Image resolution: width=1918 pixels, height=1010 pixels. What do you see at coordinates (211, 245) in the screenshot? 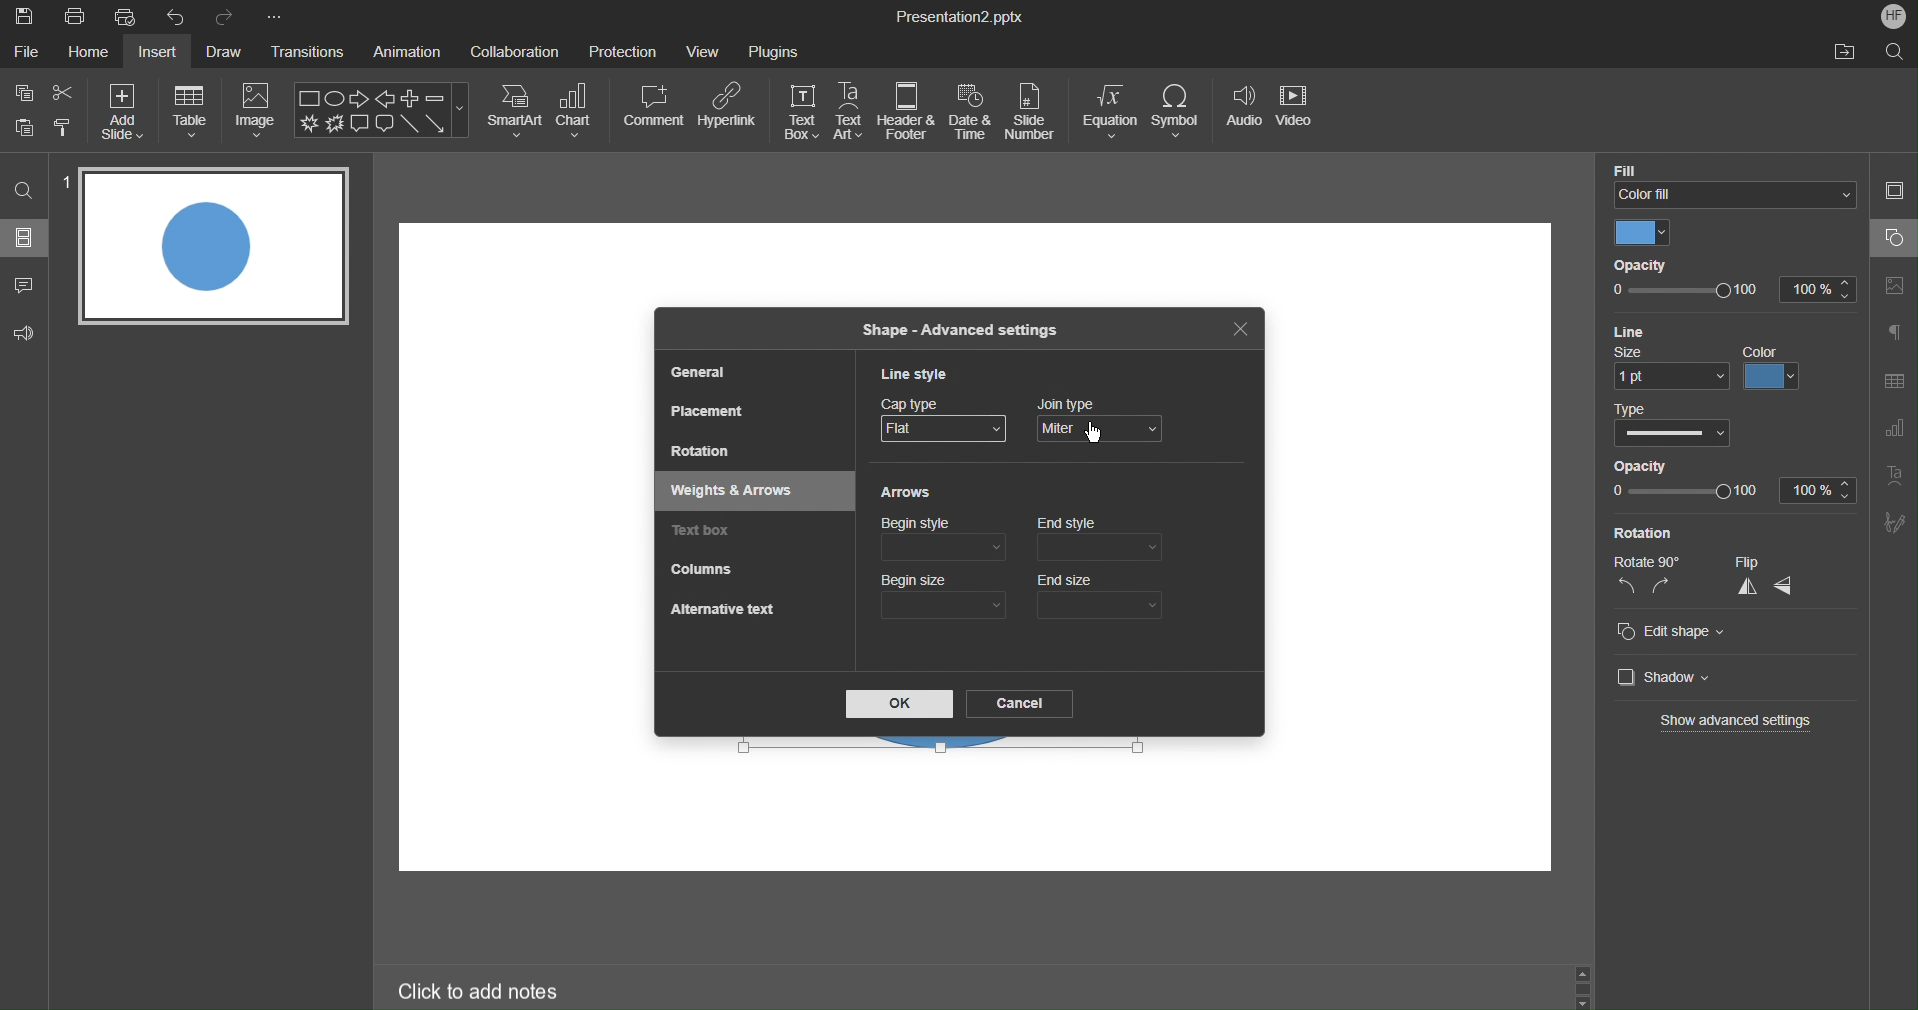
I see `Slide 1` at bounding box center [211, 245].